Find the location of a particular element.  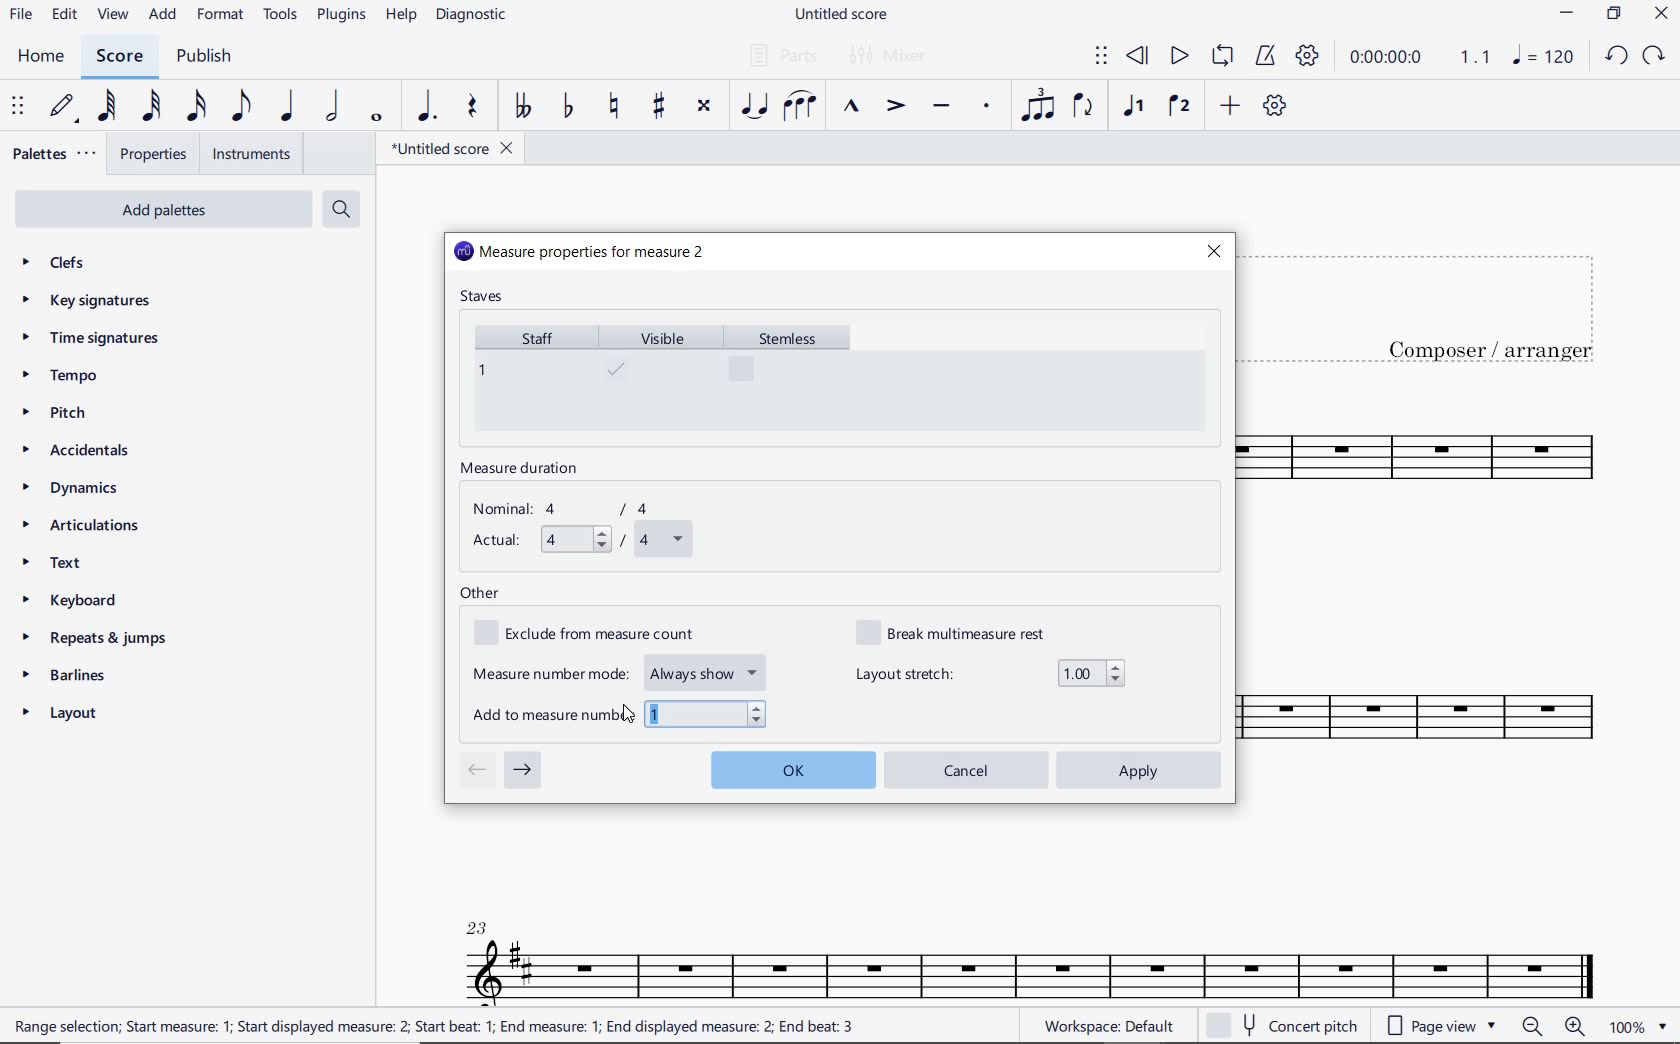

FILE NAME is located at coordinates (451, 148).